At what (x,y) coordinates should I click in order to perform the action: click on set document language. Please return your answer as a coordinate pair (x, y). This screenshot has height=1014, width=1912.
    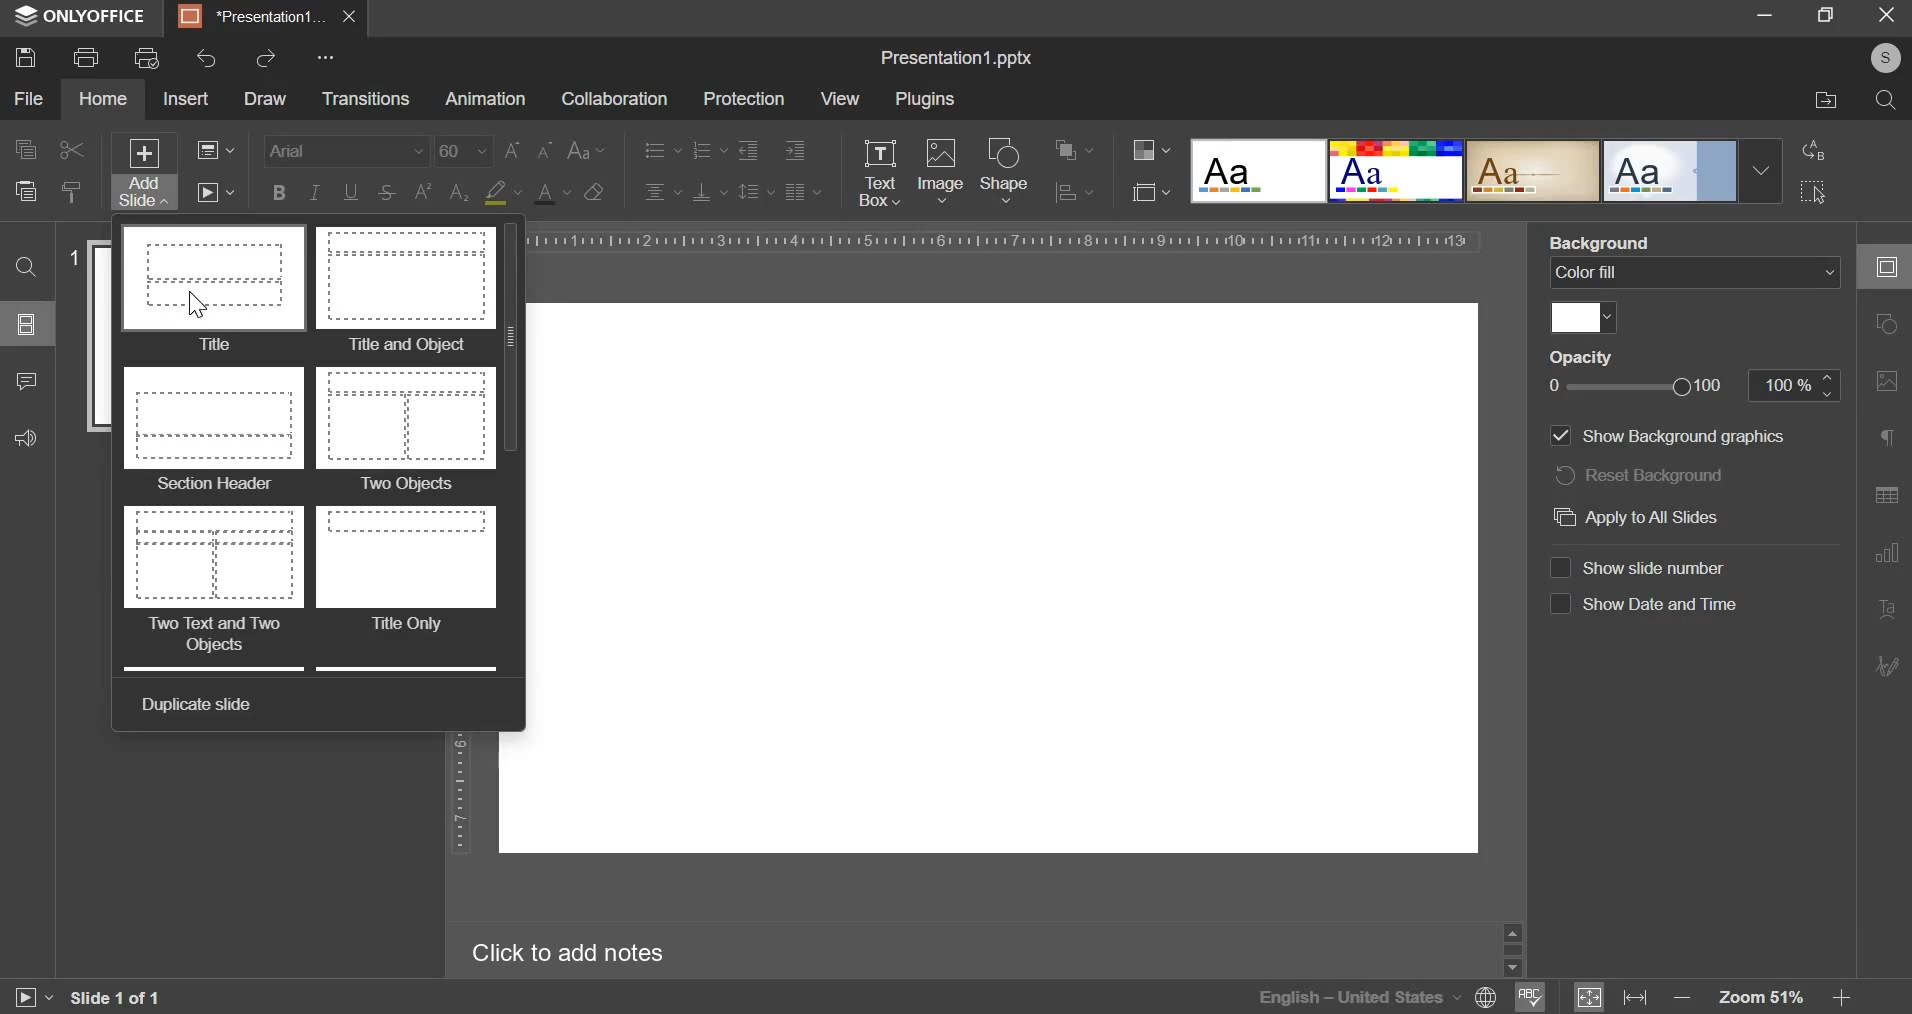
    Looking at the image, I should click on (1487, 997).